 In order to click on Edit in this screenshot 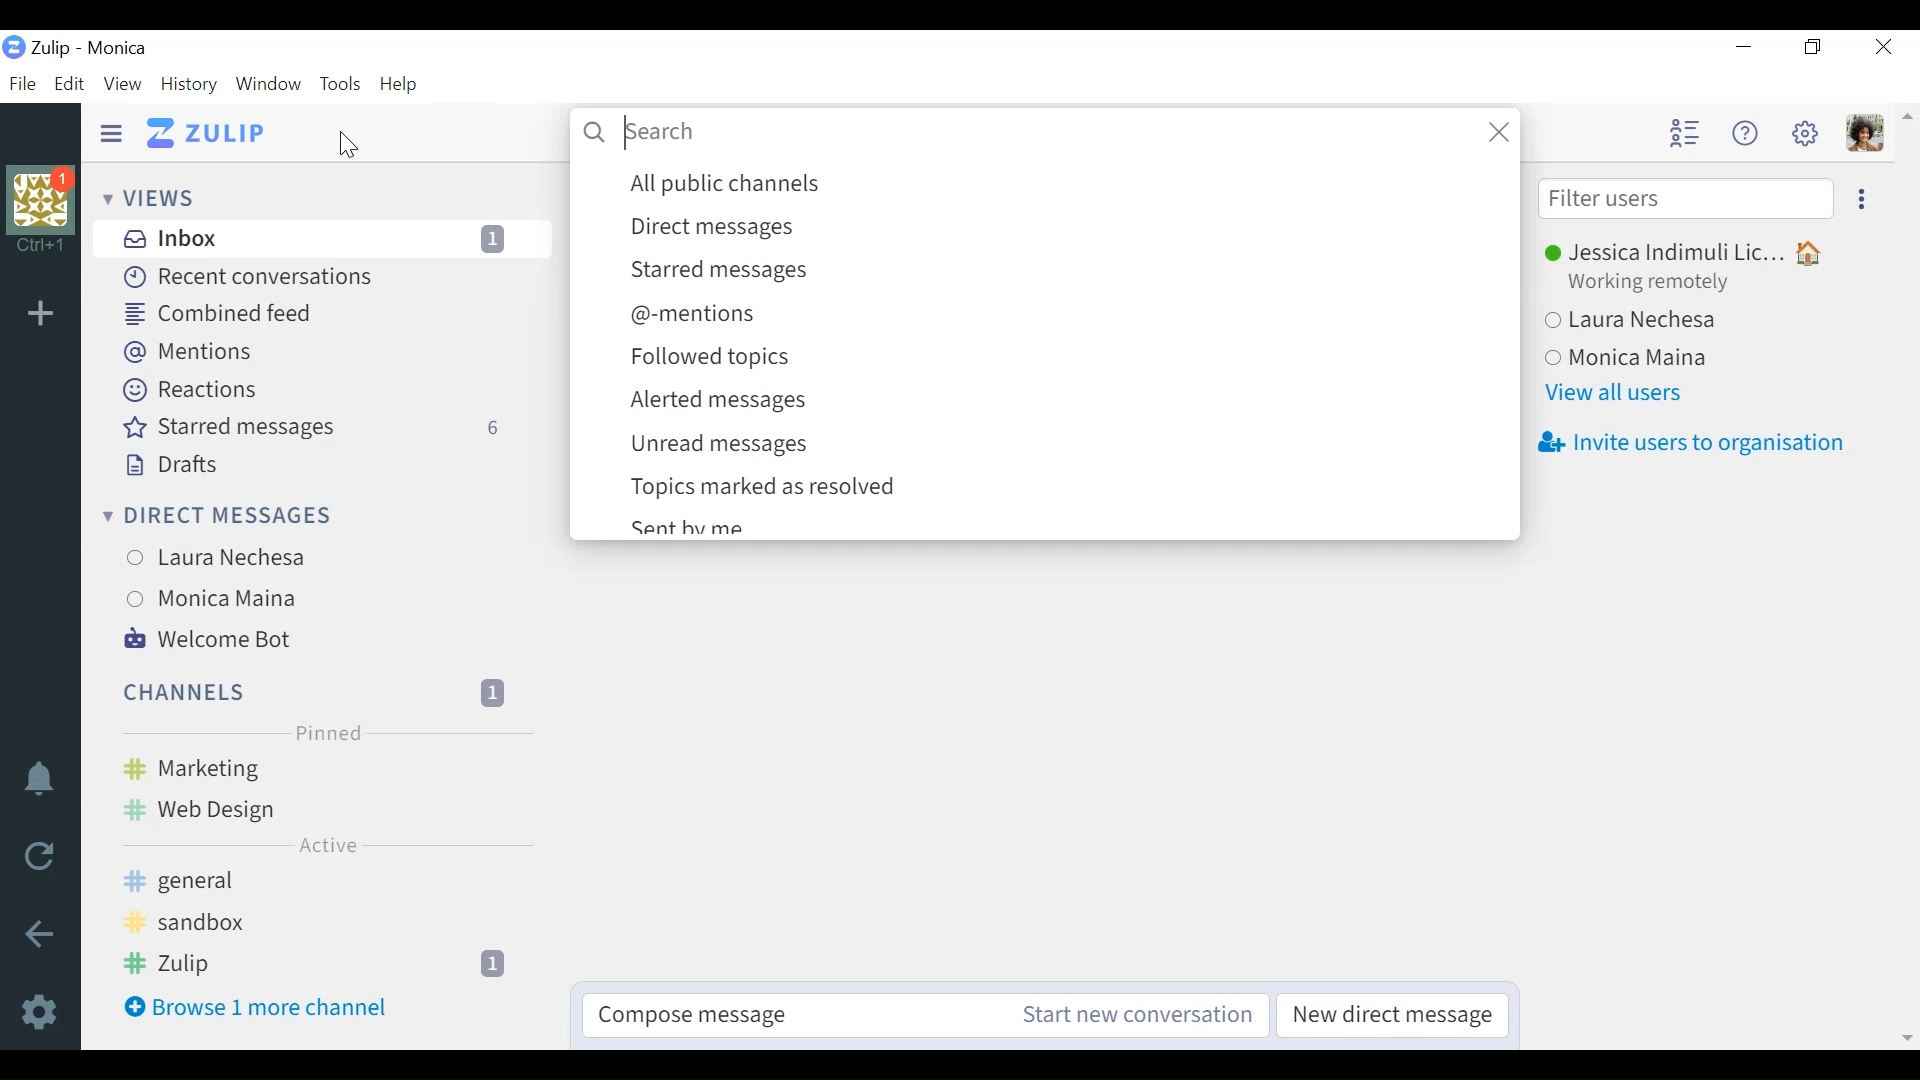, I will do `click(71, 85)`.